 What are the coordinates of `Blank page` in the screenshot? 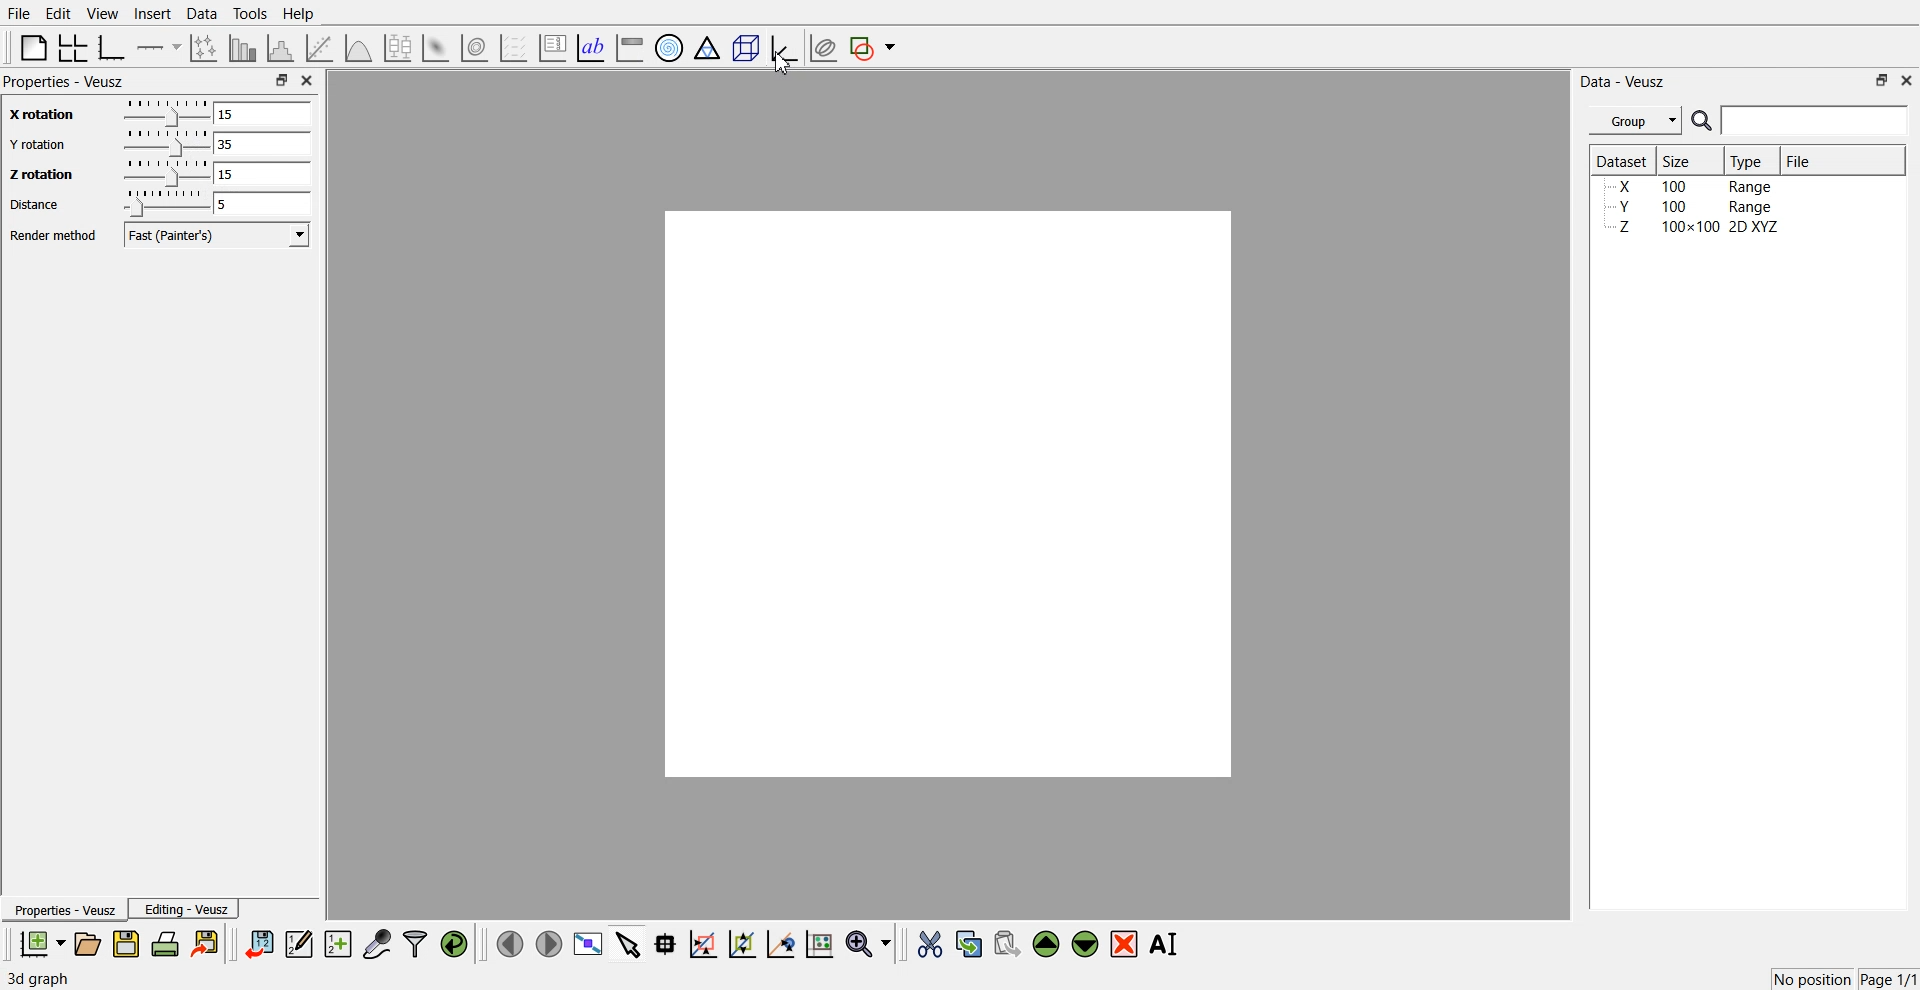 It's located at (34, 47).